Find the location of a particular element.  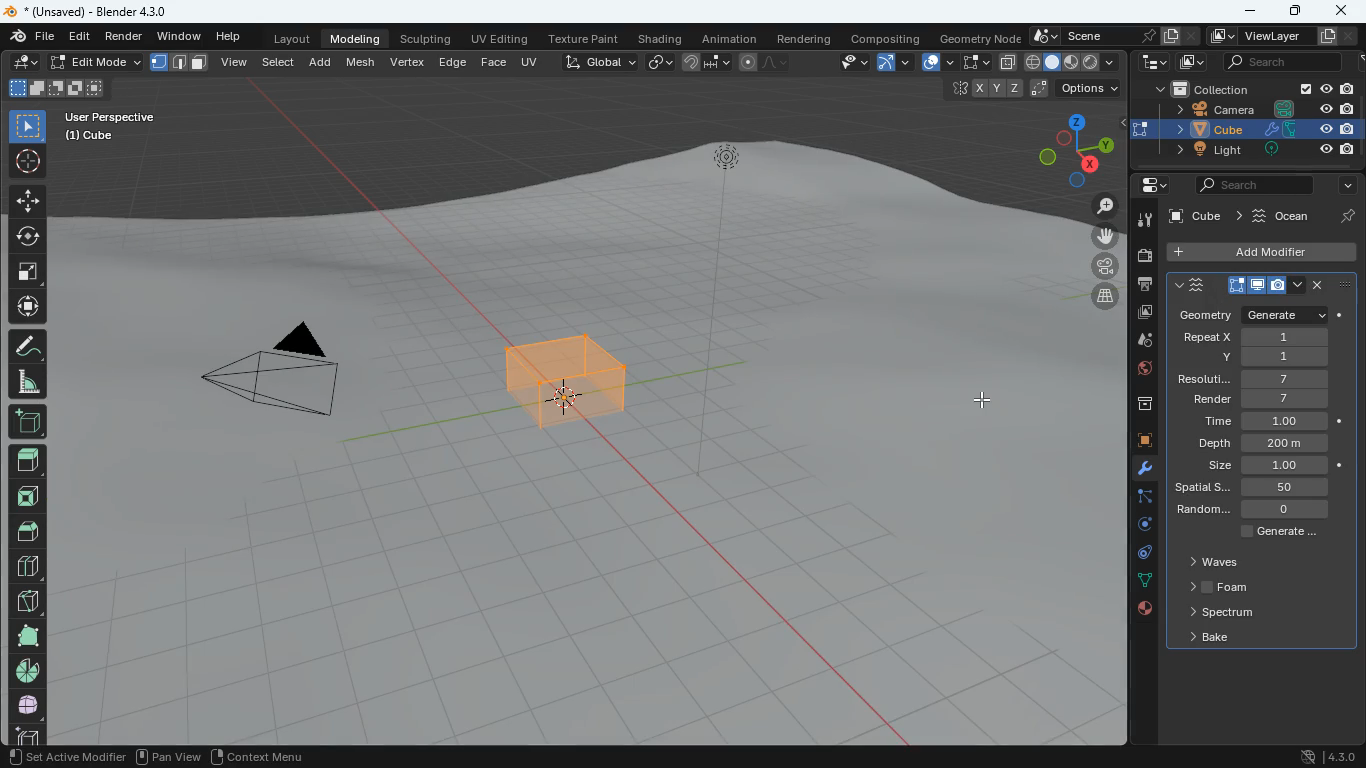

select is located at coordinates (282, 61).